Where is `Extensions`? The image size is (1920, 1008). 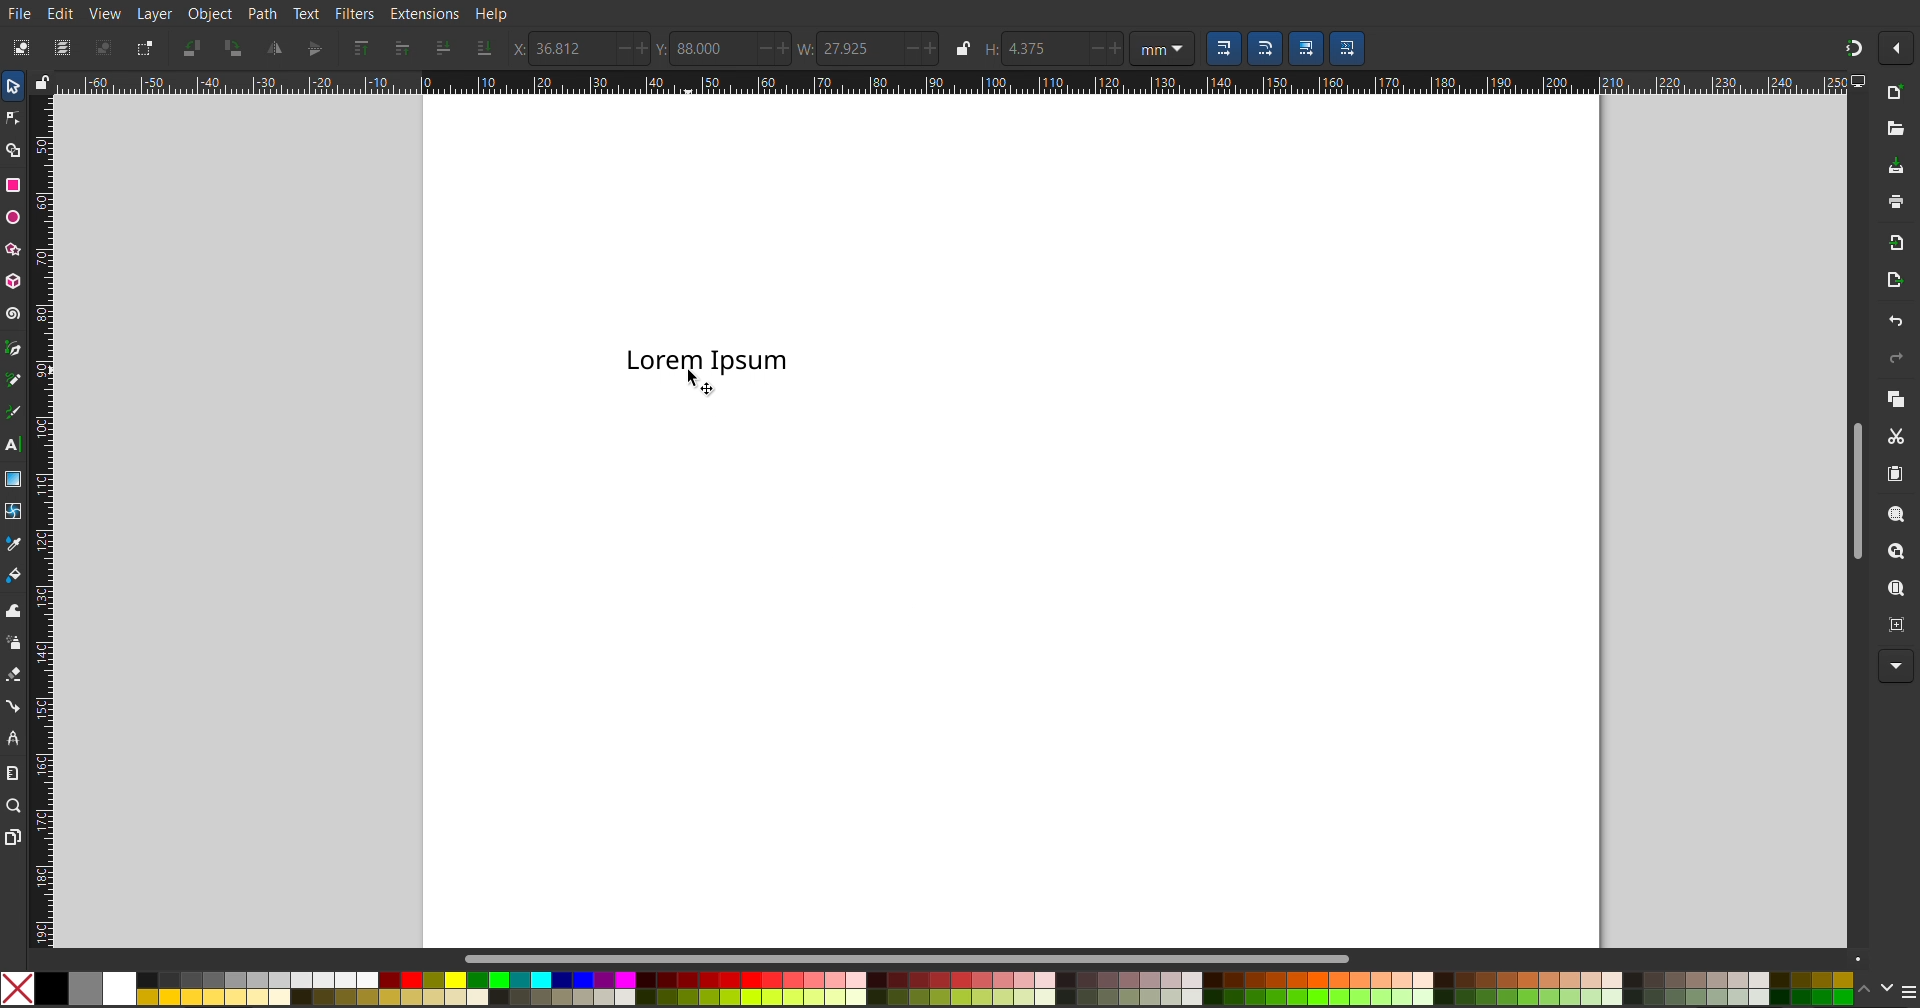
Extensions is located at coordinates (427, 14).